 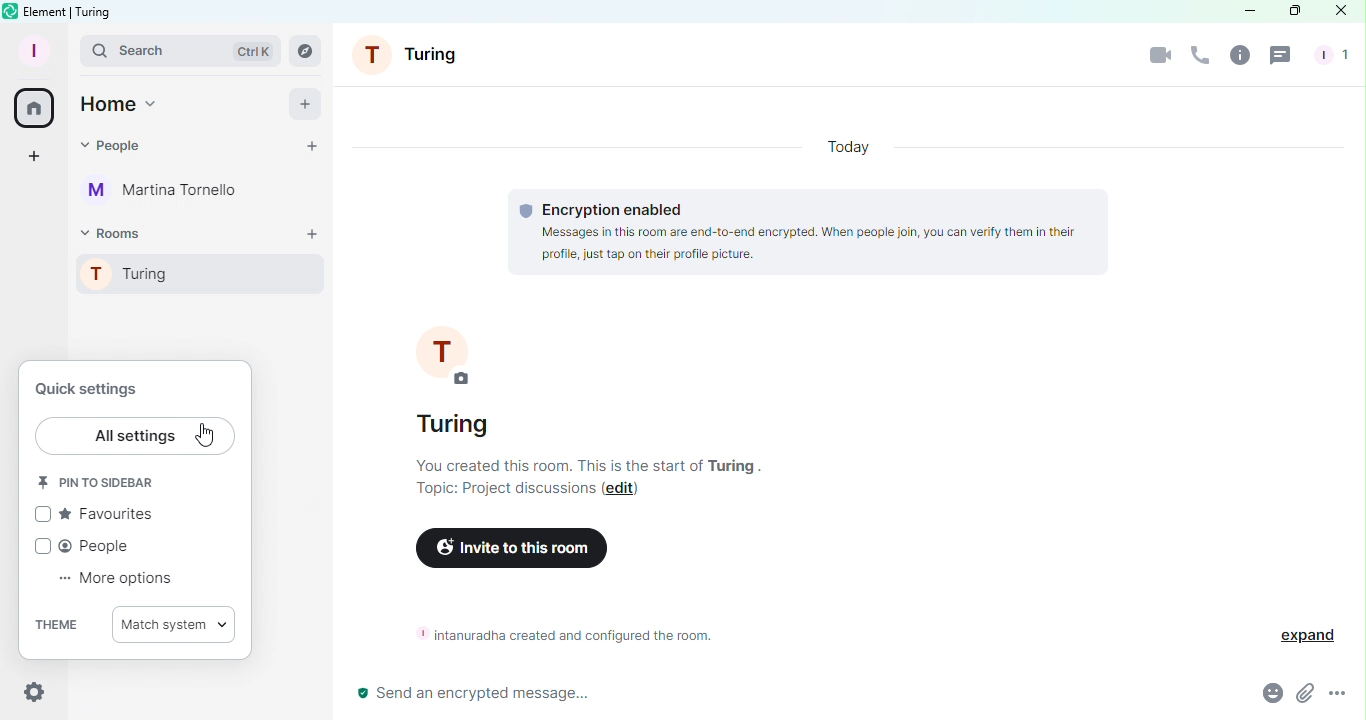 What do you see at coordinates (1283, 58) in the screenshot?
I see `Threads` at bounding box center [1283, 58].